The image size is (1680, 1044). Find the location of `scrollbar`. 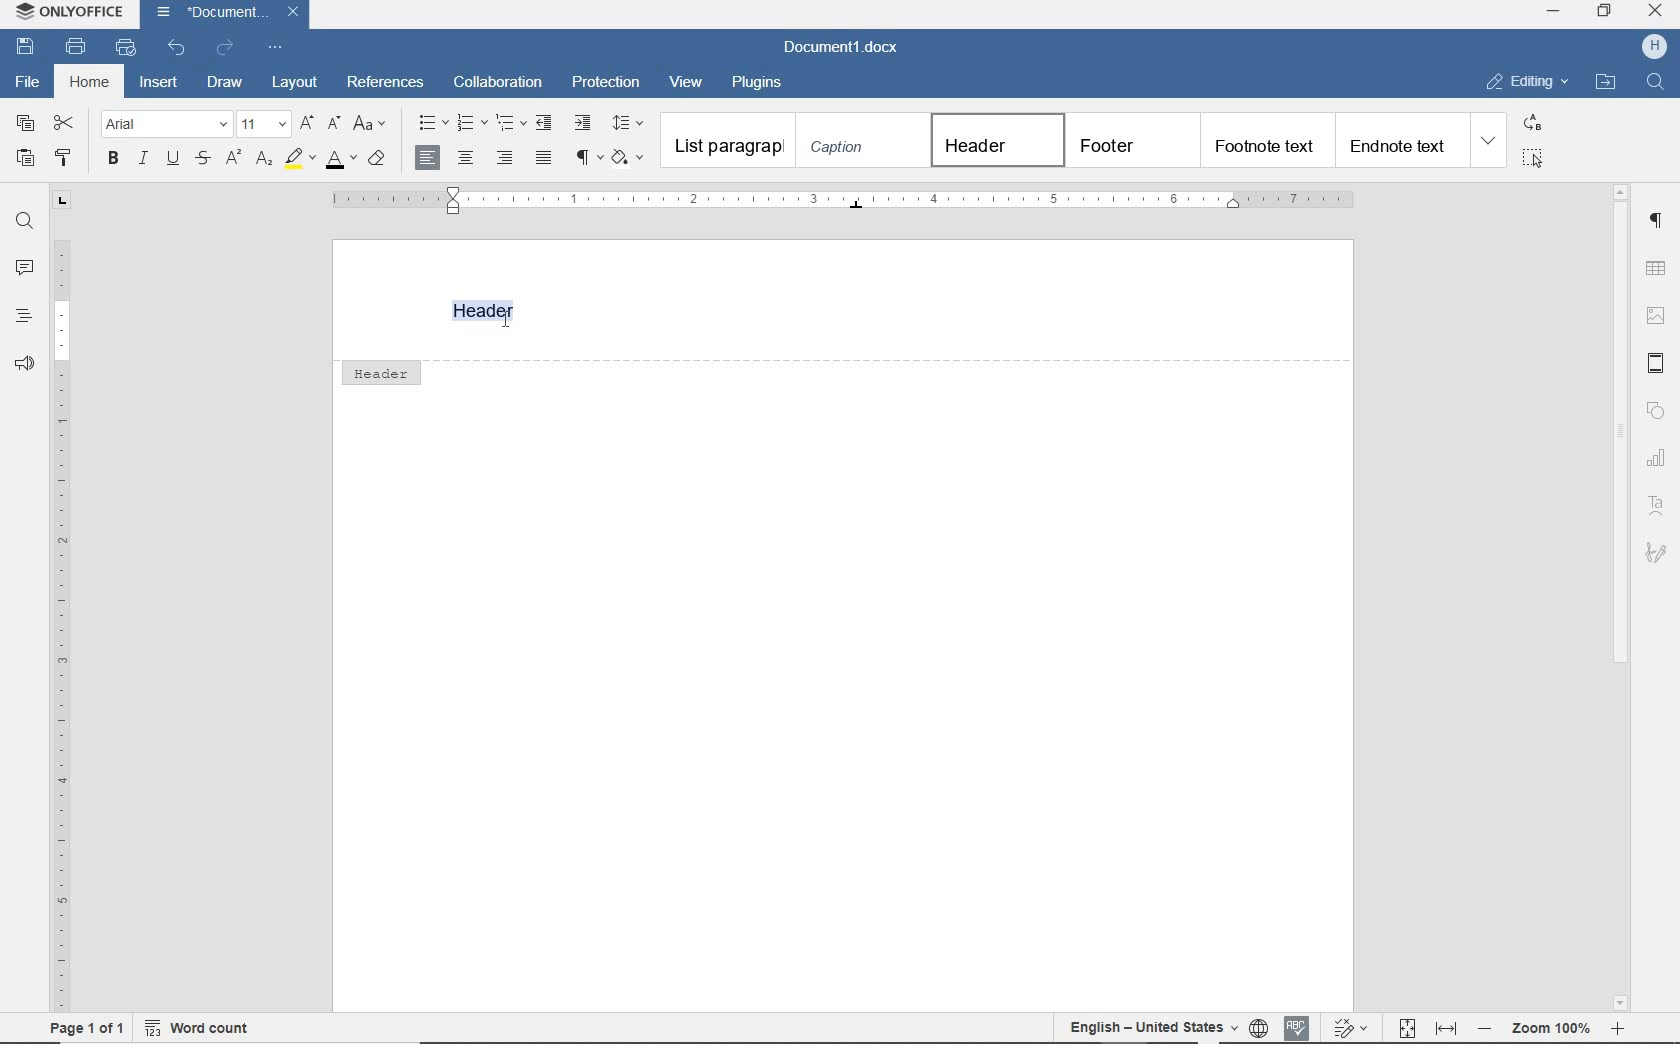

scrollbar is located at coordinates (1621, 442).